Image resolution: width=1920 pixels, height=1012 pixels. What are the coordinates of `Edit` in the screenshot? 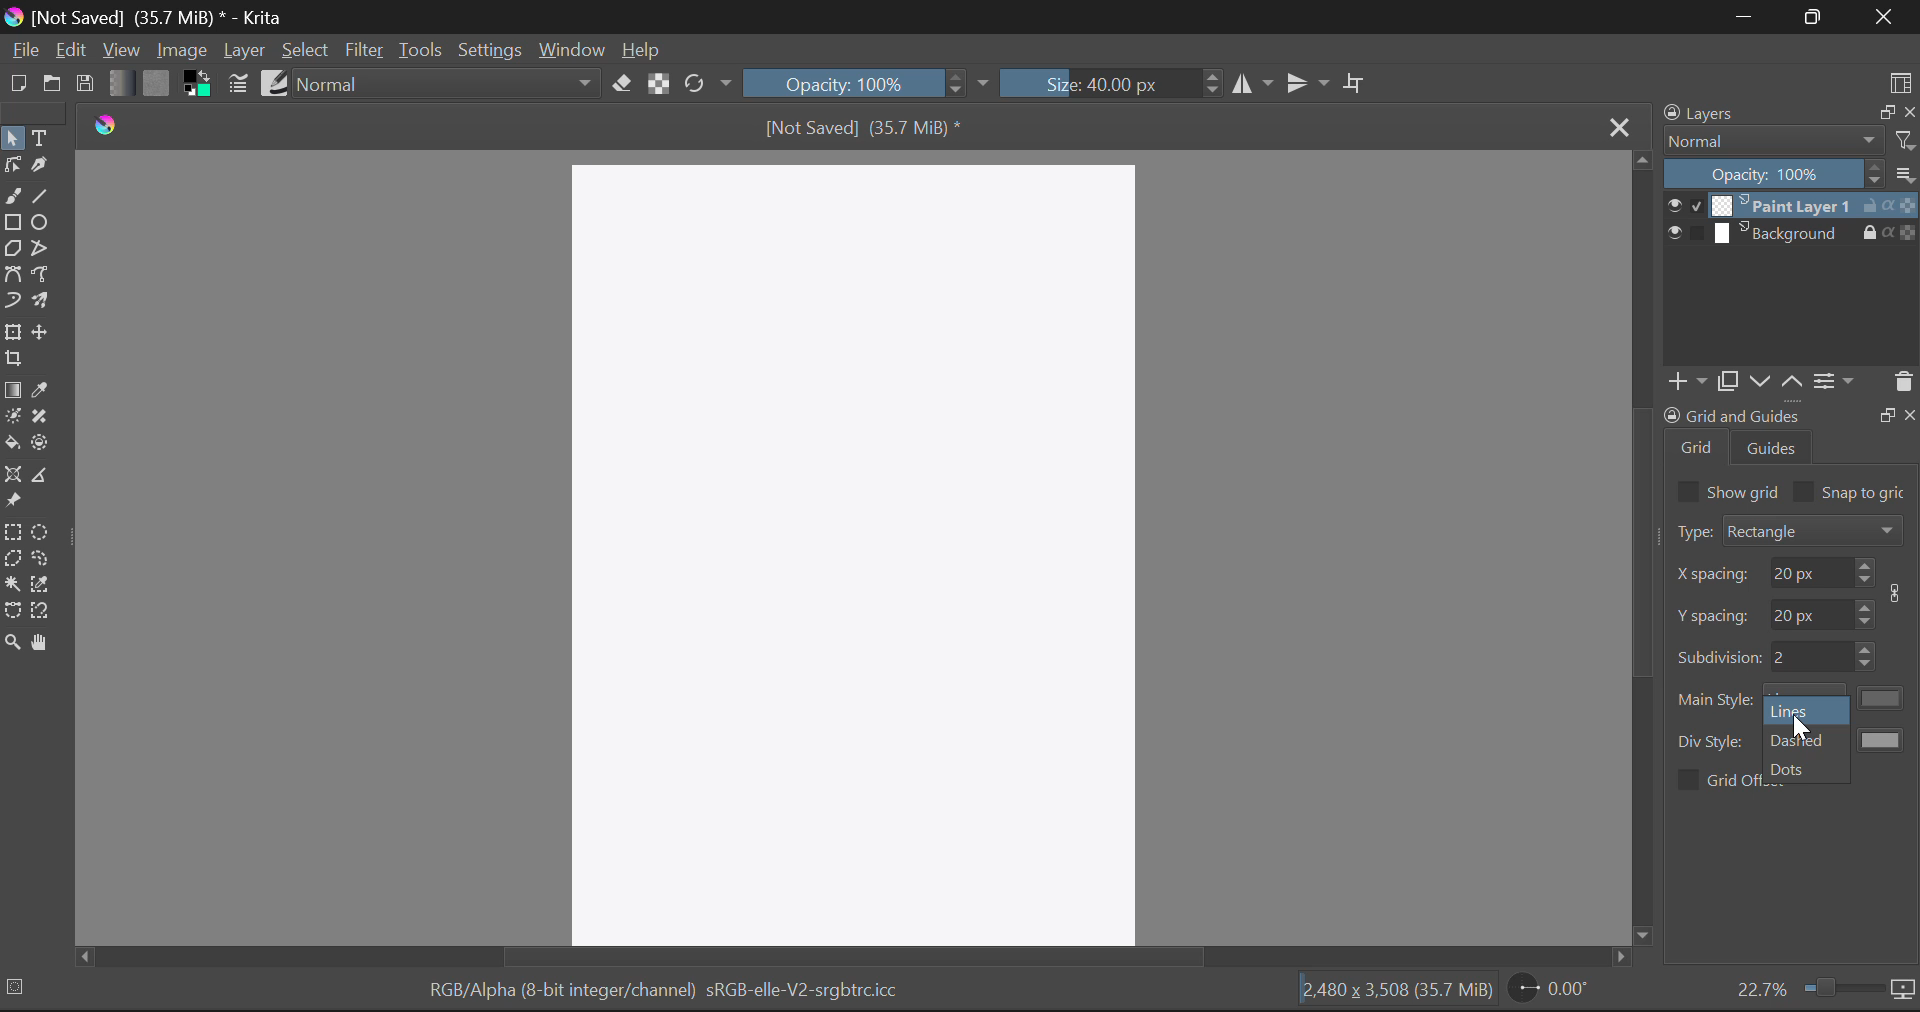 It's located at (70, 49).